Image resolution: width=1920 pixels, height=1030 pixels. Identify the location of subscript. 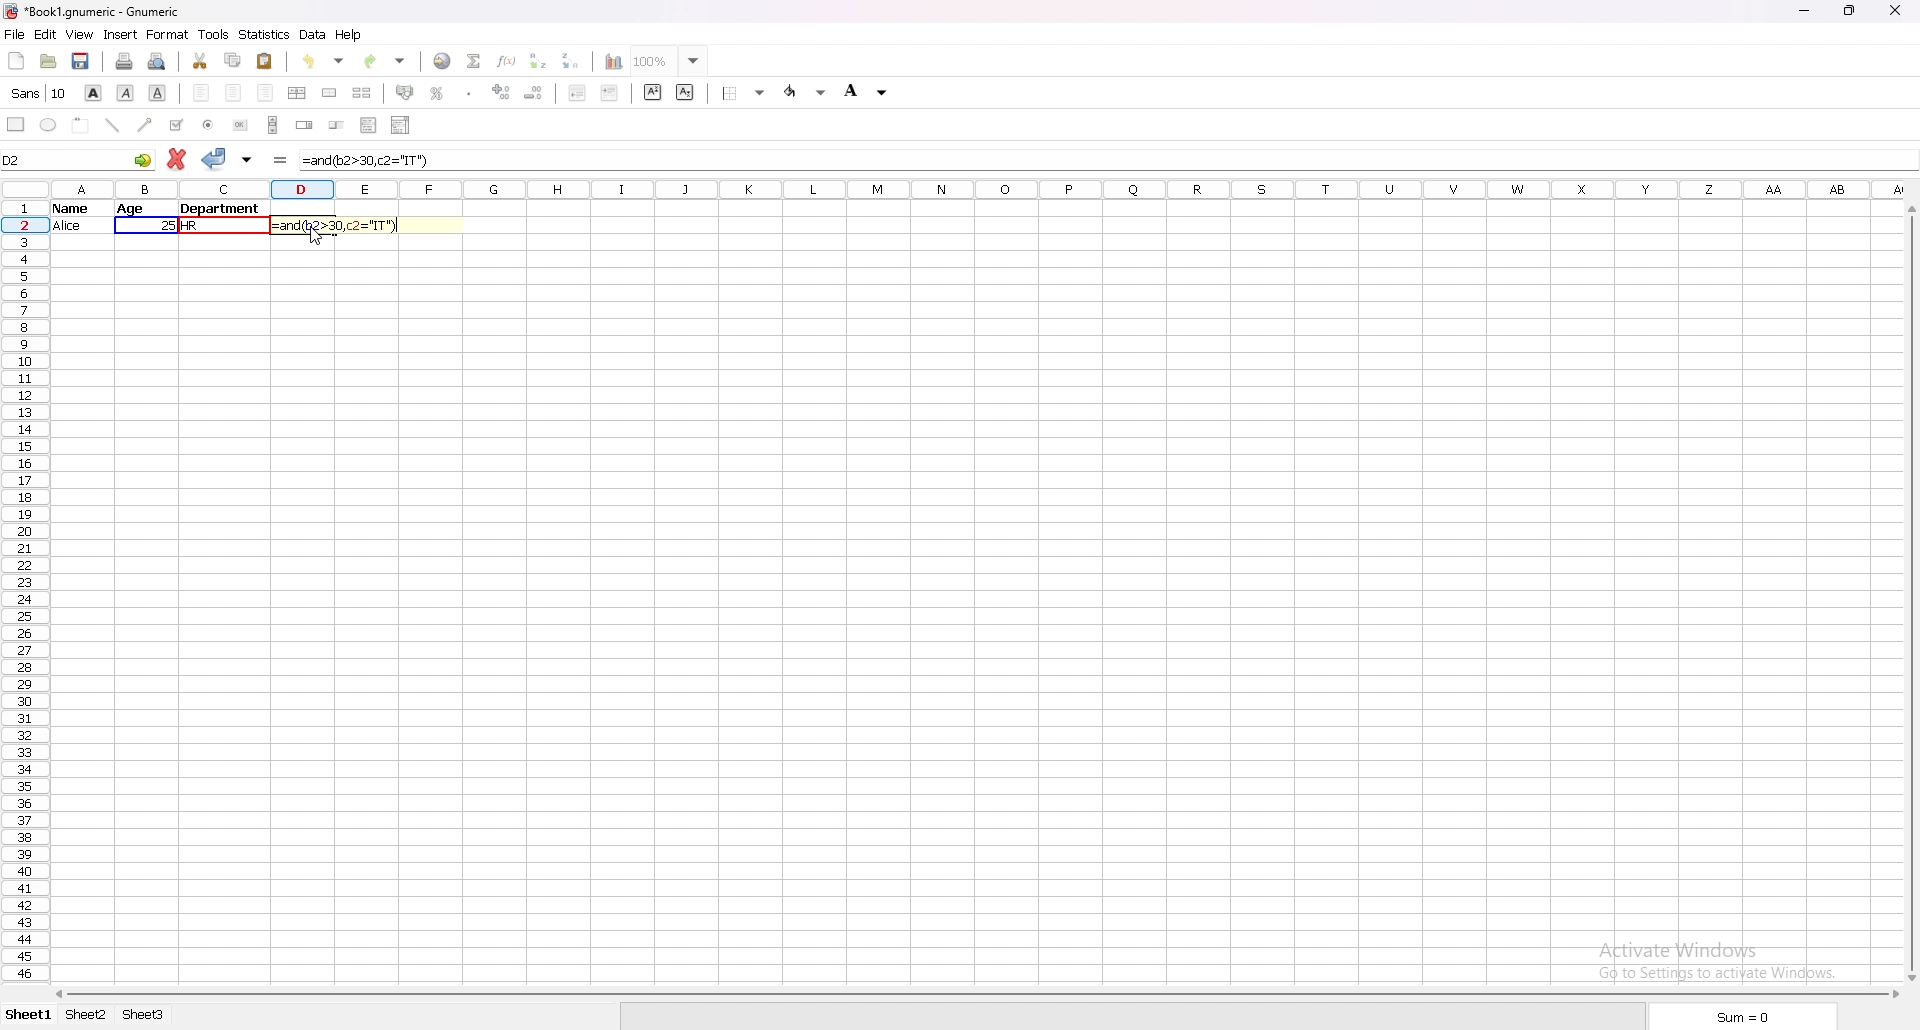
(686, 91).